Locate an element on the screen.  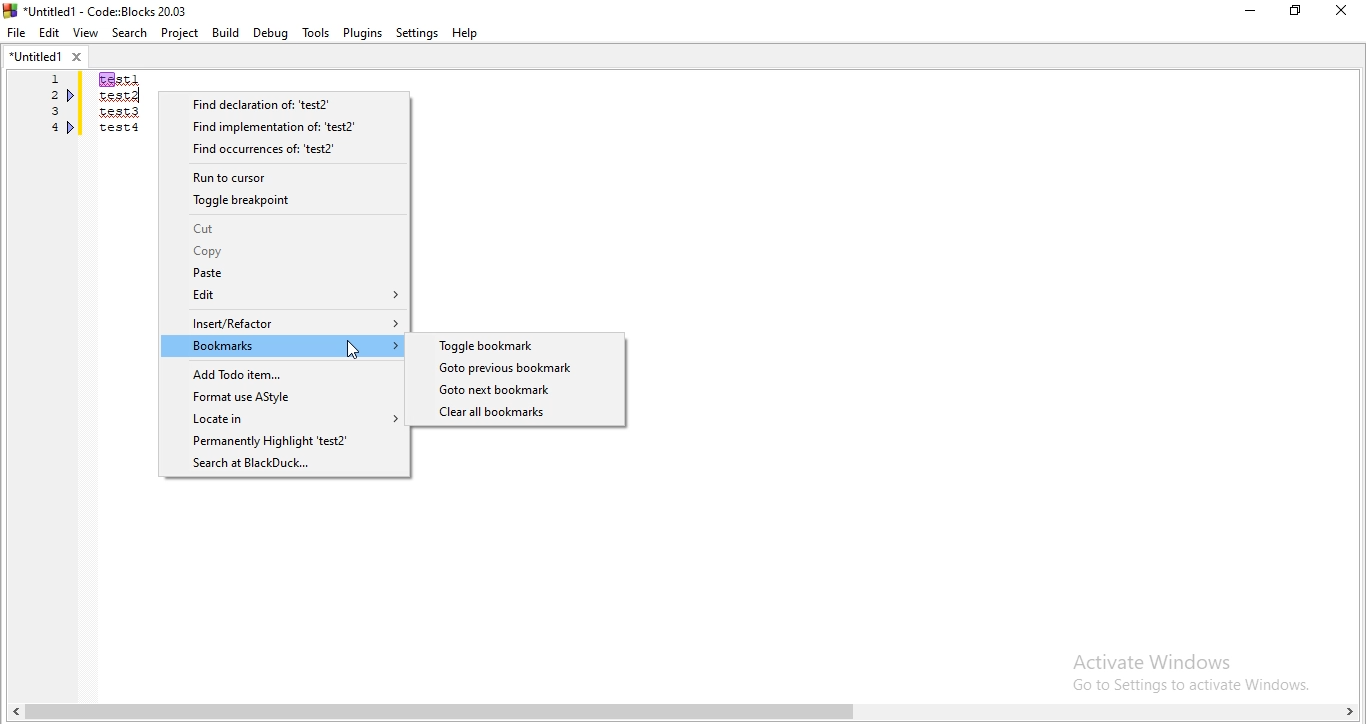
Format use AStyle is located at coordinates (284, 396).